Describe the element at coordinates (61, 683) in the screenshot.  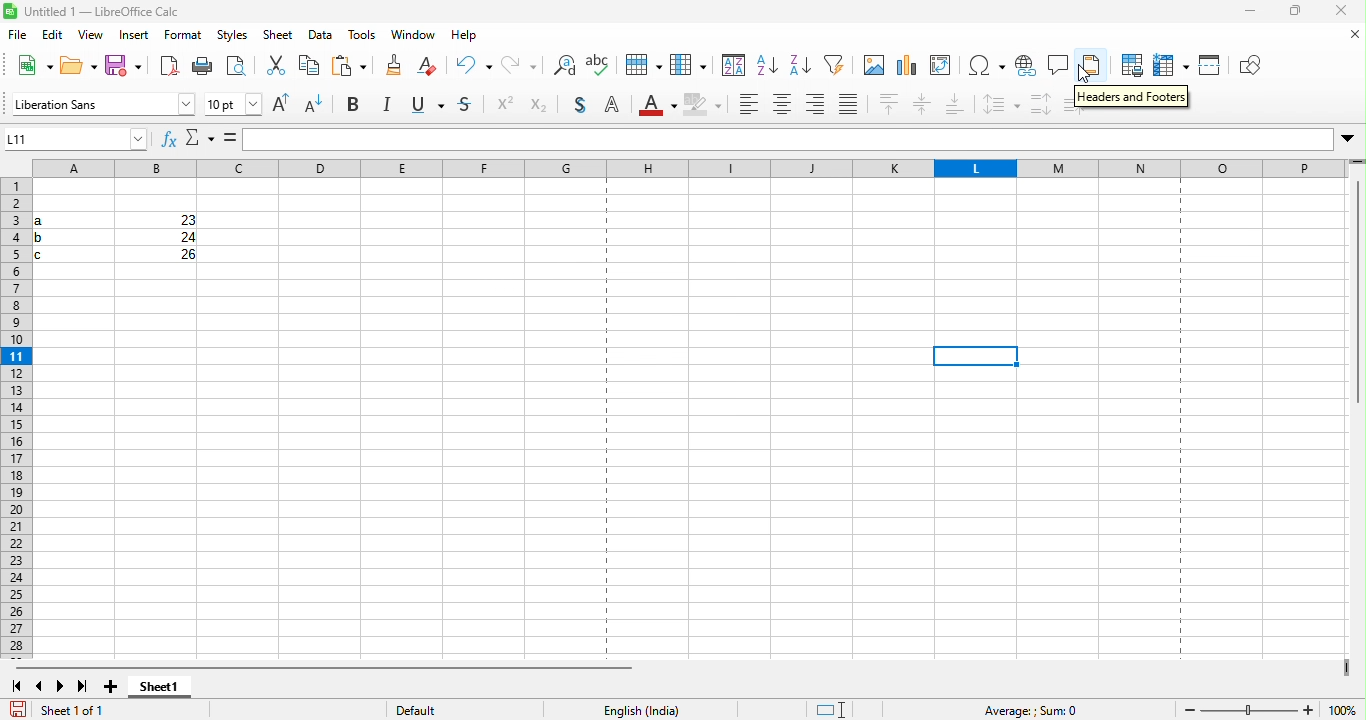
I see `next sheet` at that location.